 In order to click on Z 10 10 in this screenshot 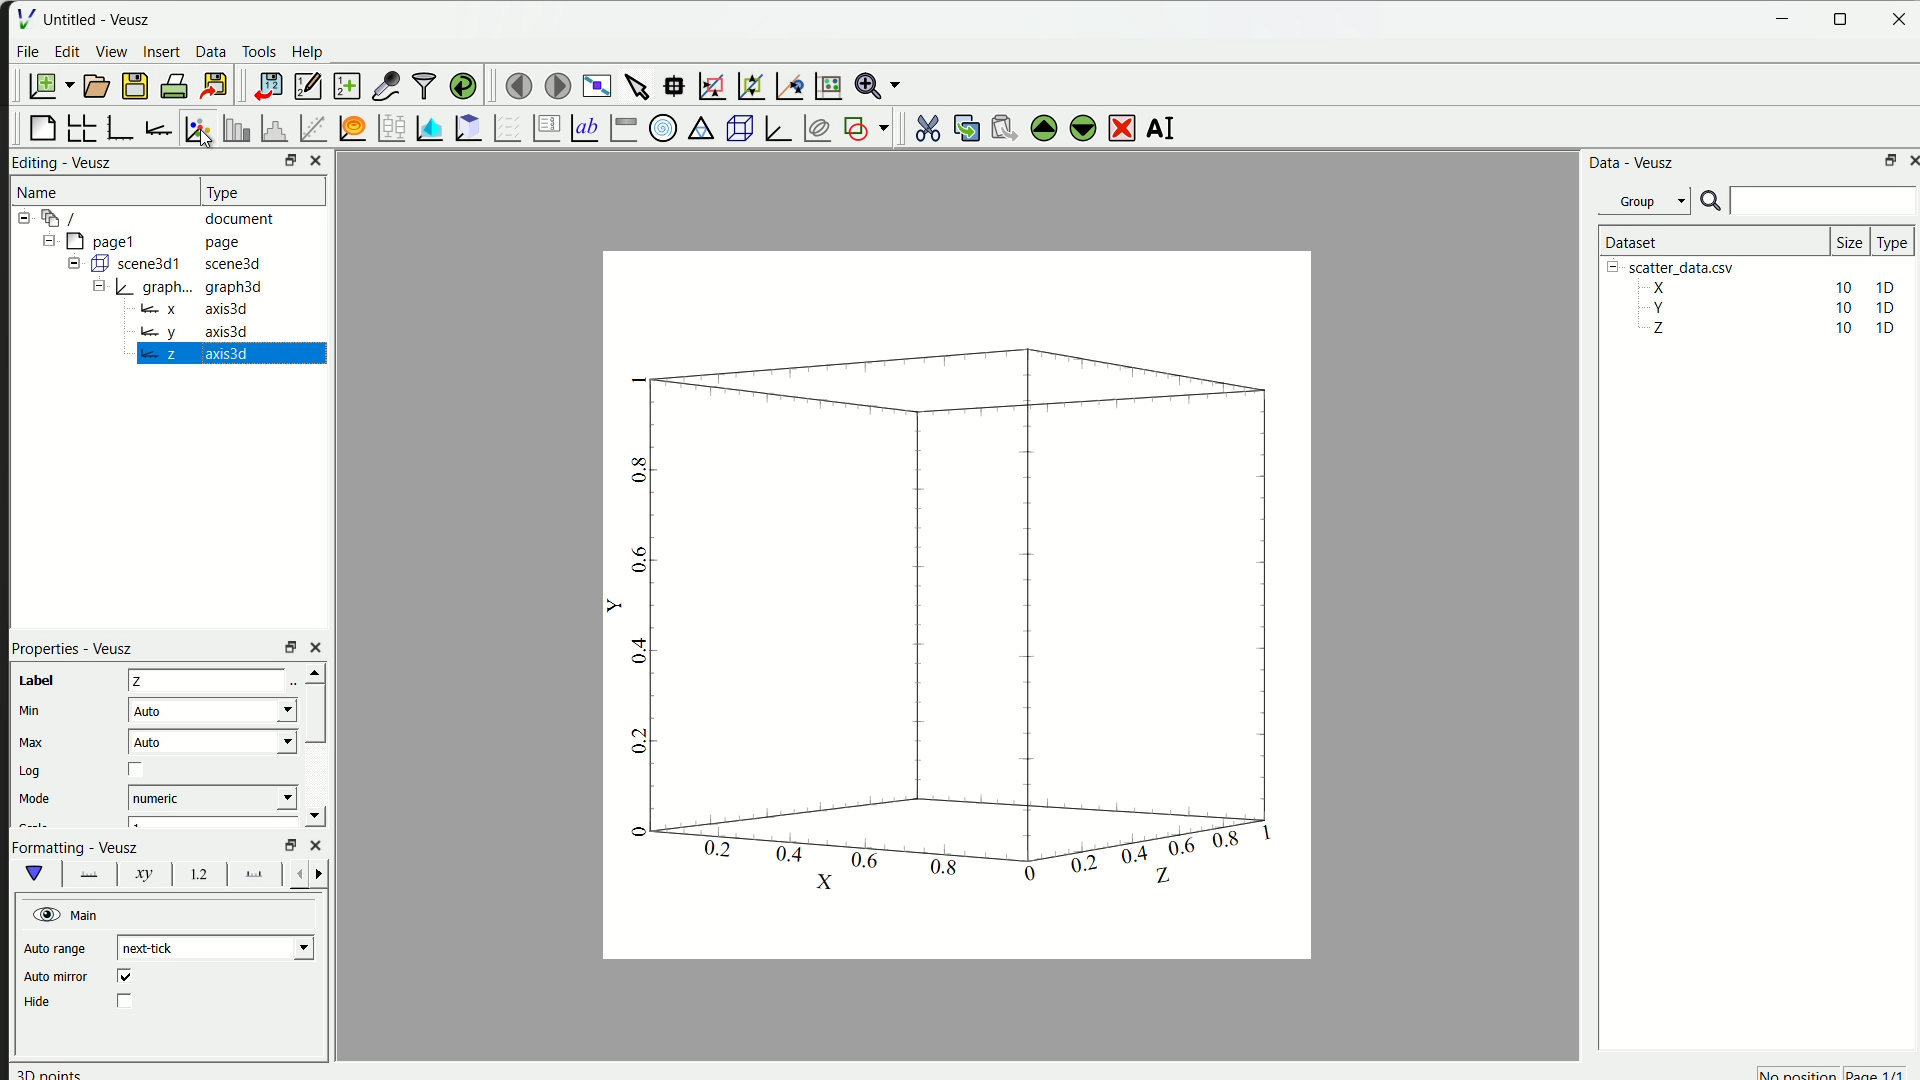, I will do `click(1769, 330)`.